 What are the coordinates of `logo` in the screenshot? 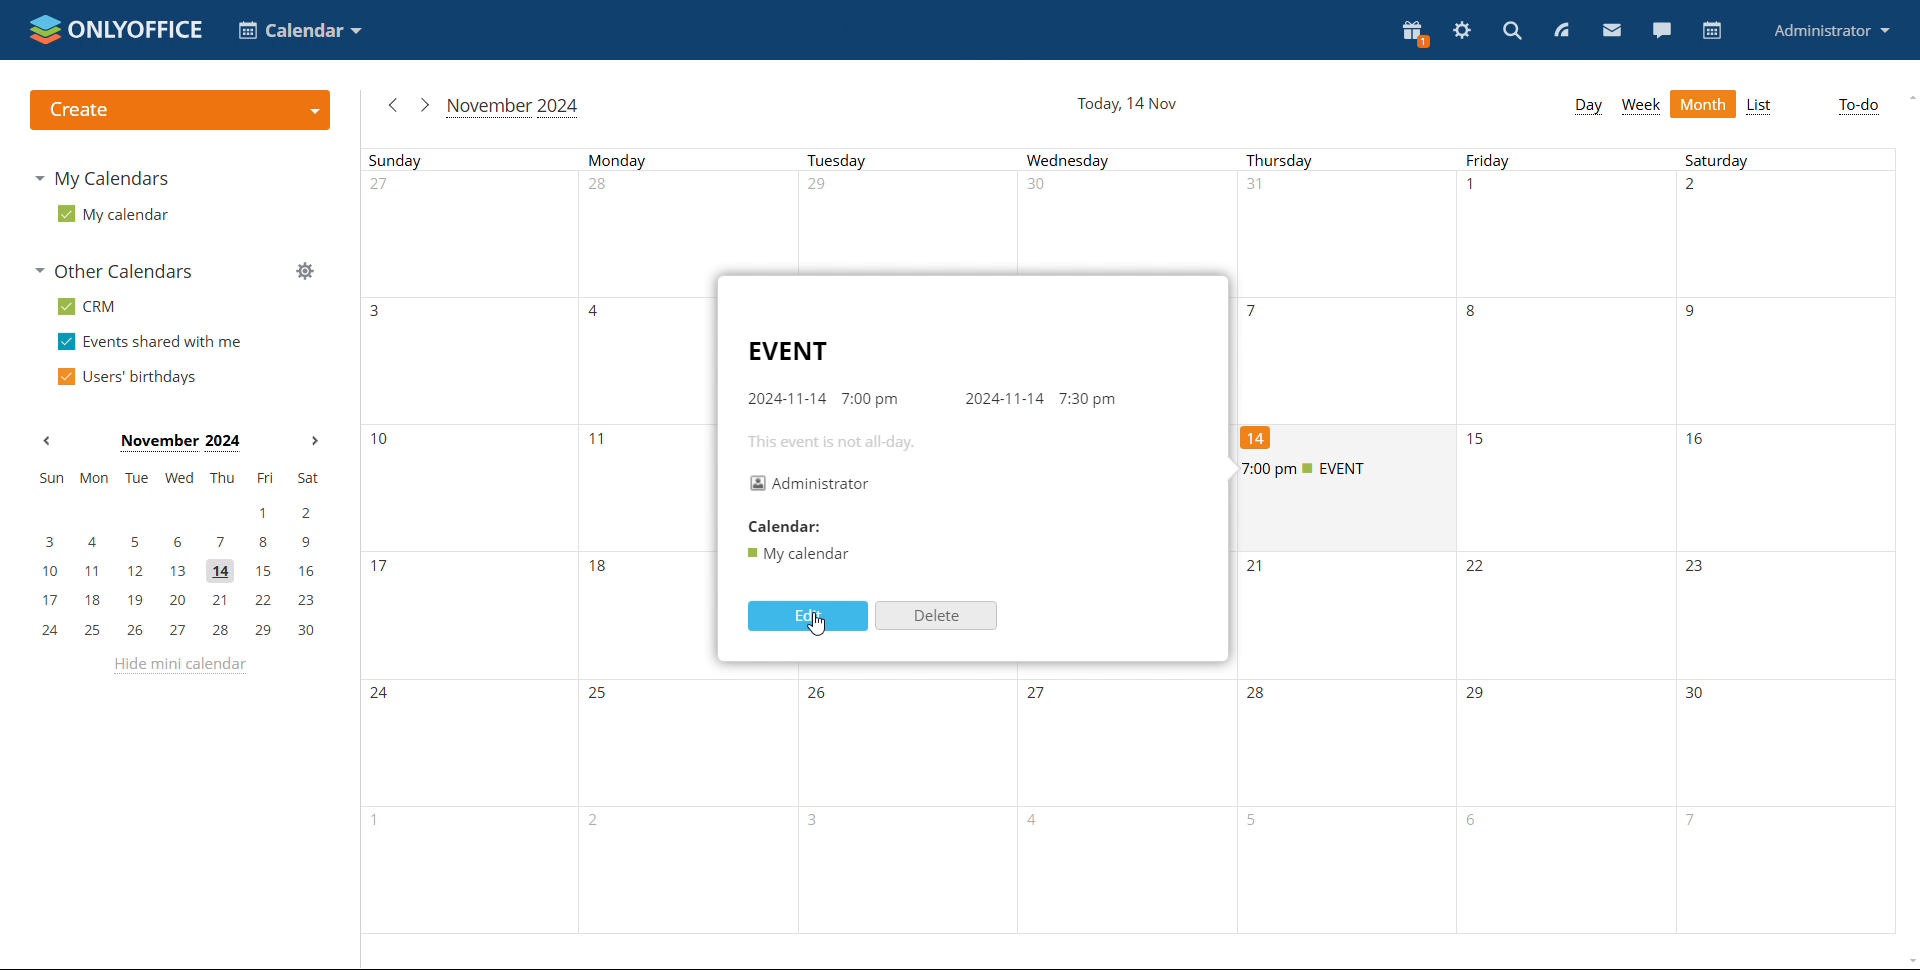 It's located at (182, 110).